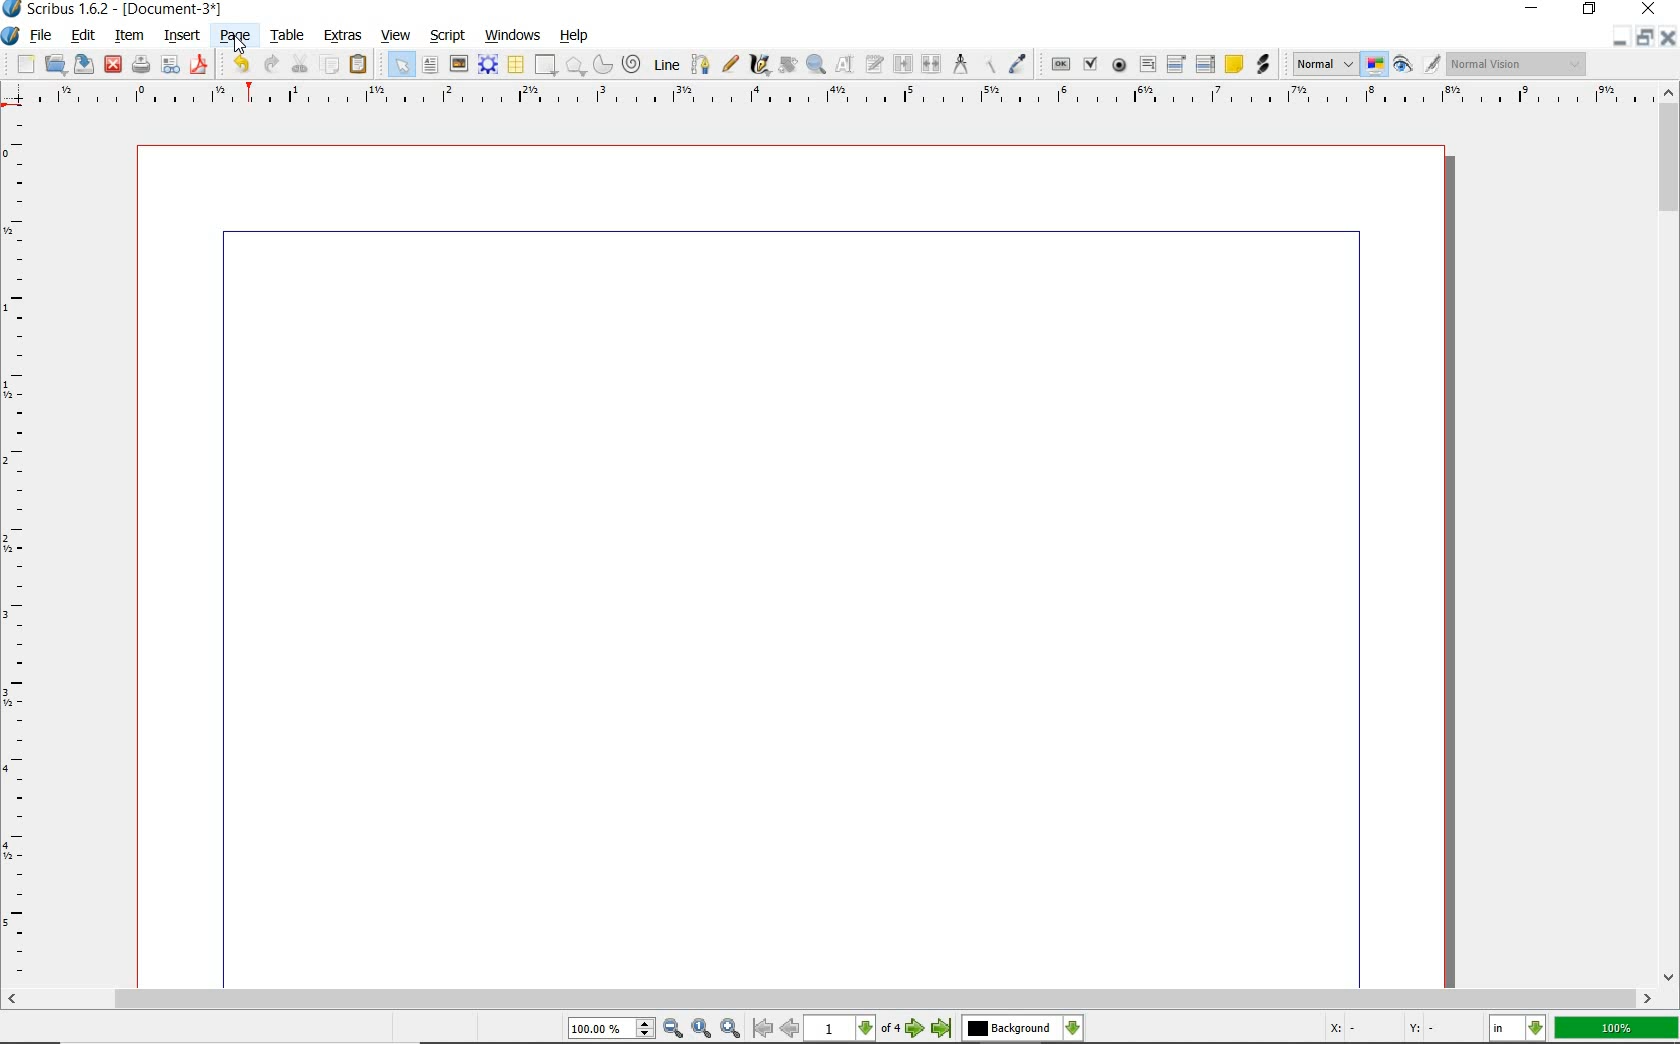  Describe the element at coordinates (1323, 63) in the screenshot. I see `select image preview mode: Normal` at that location.